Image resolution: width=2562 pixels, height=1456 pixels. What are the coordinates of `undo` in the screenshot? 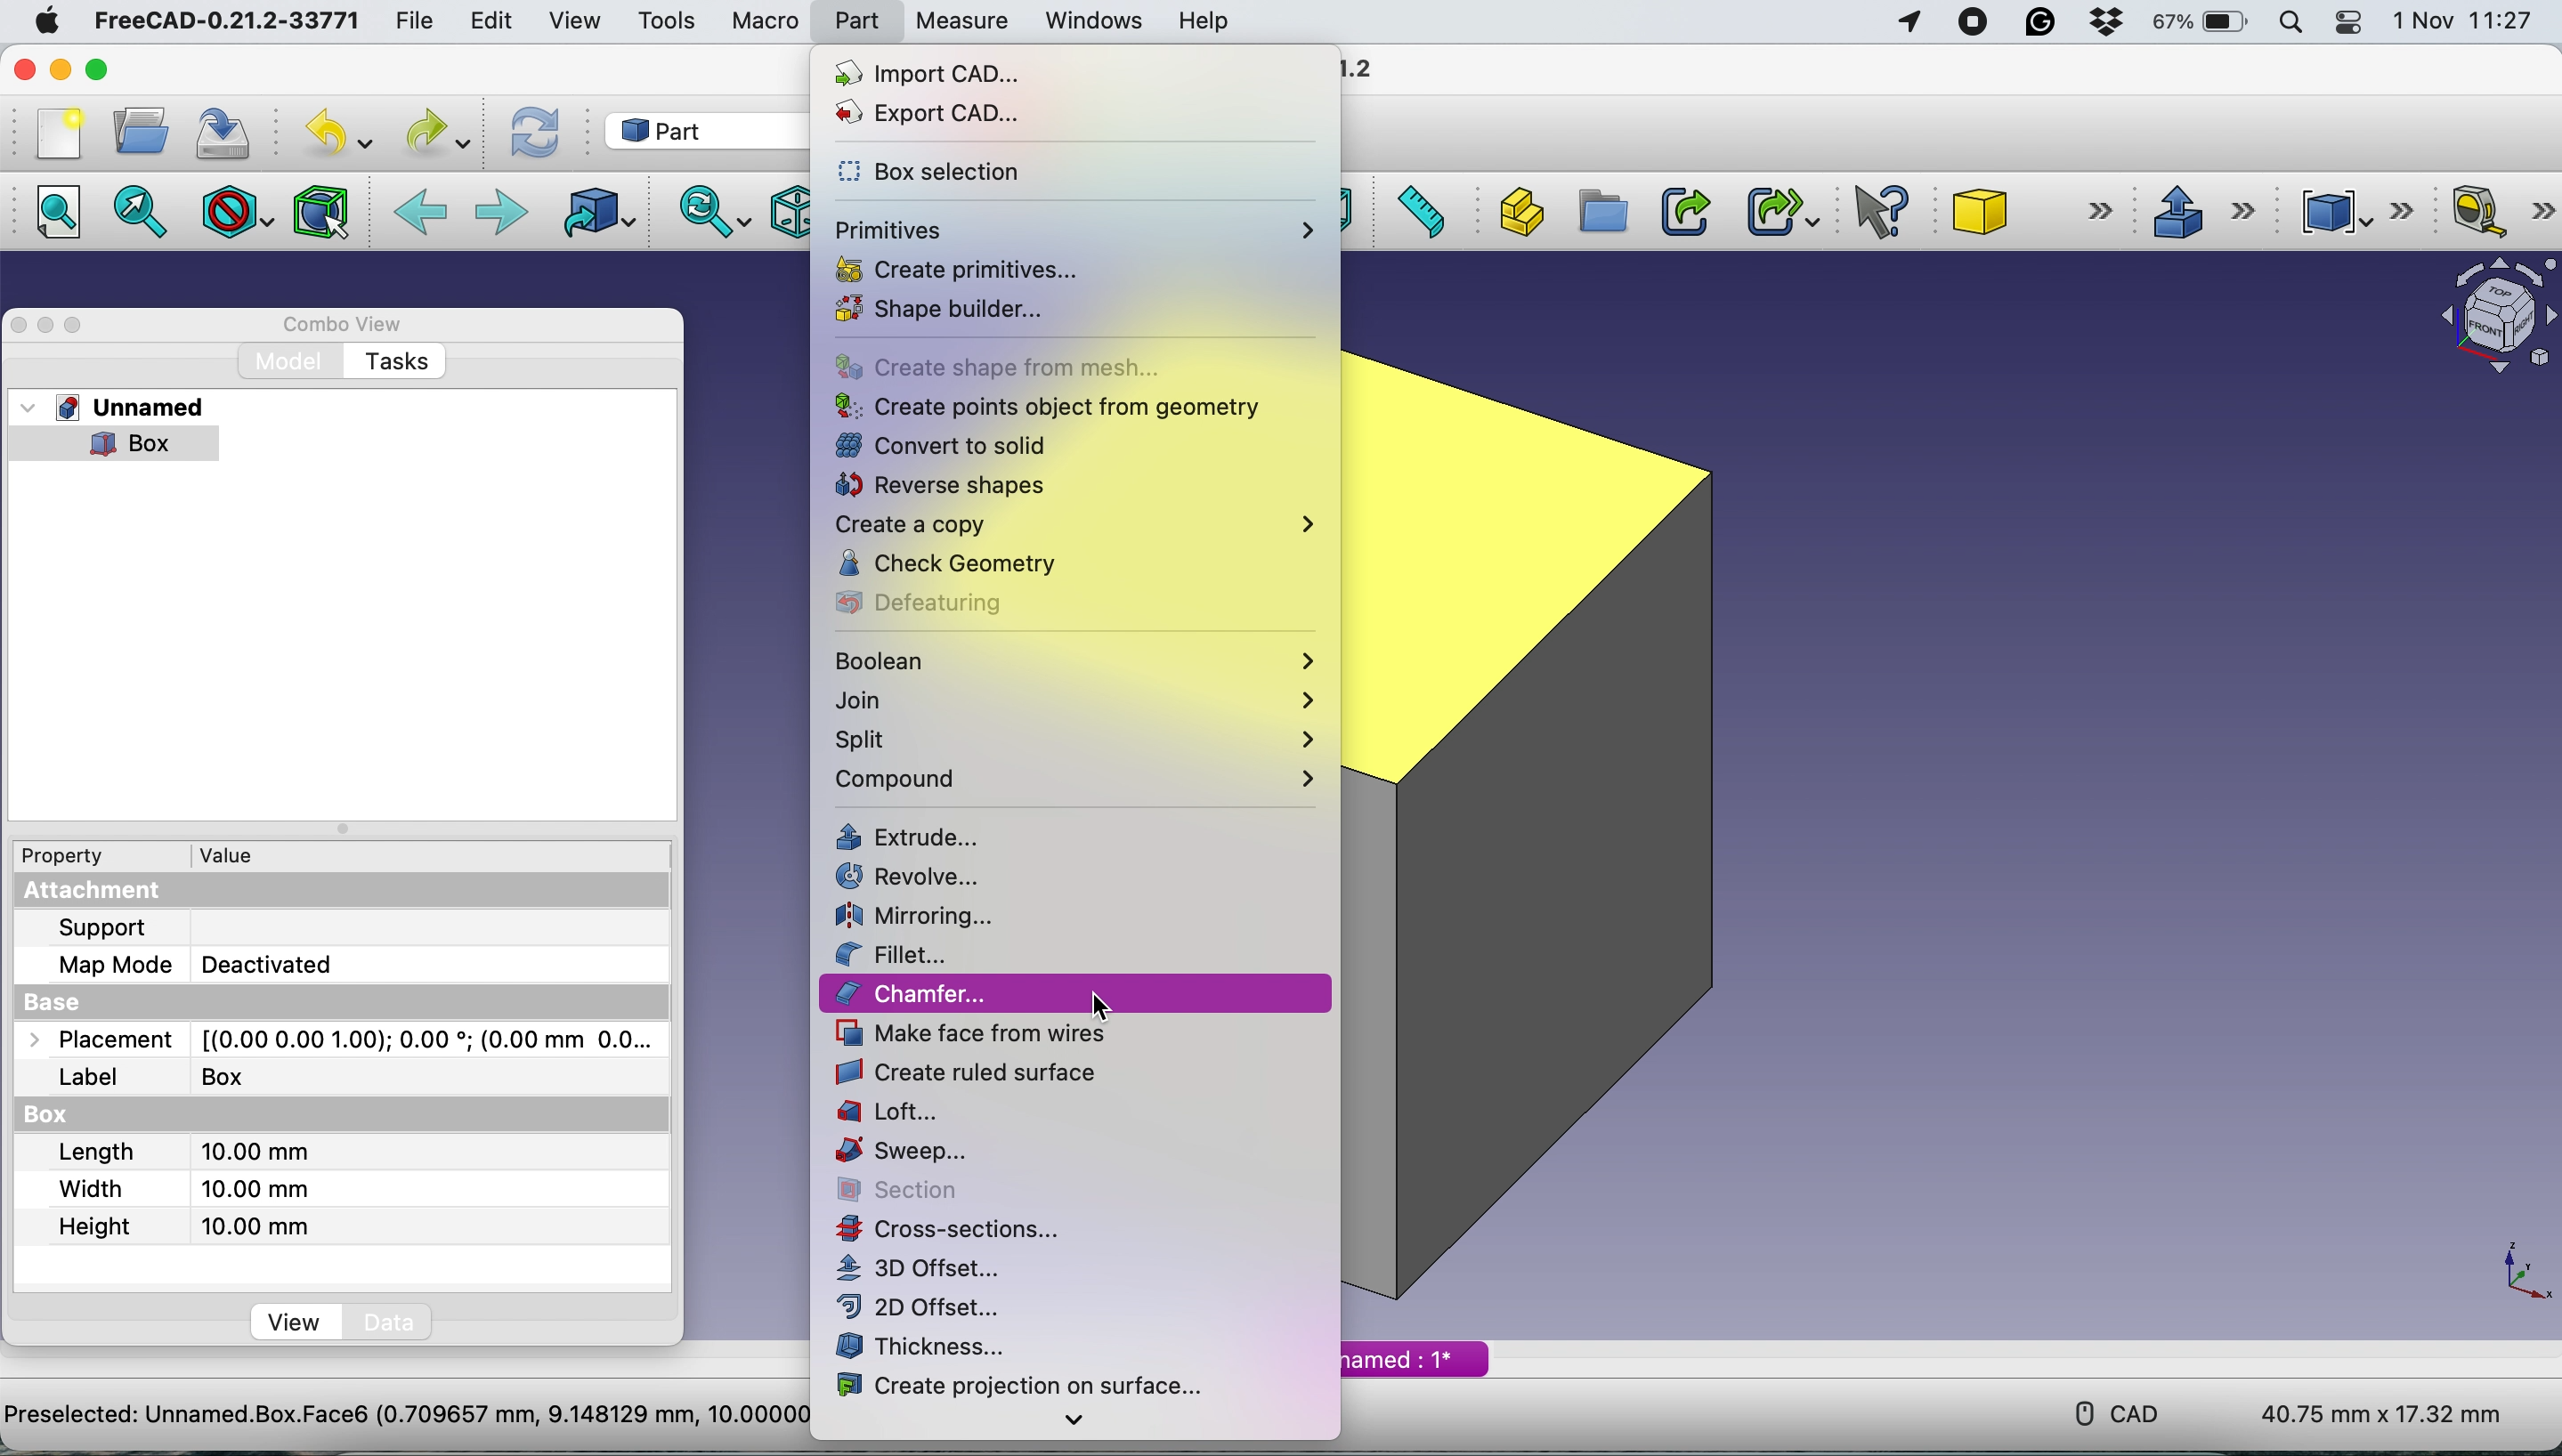 It's located at (329, 133).